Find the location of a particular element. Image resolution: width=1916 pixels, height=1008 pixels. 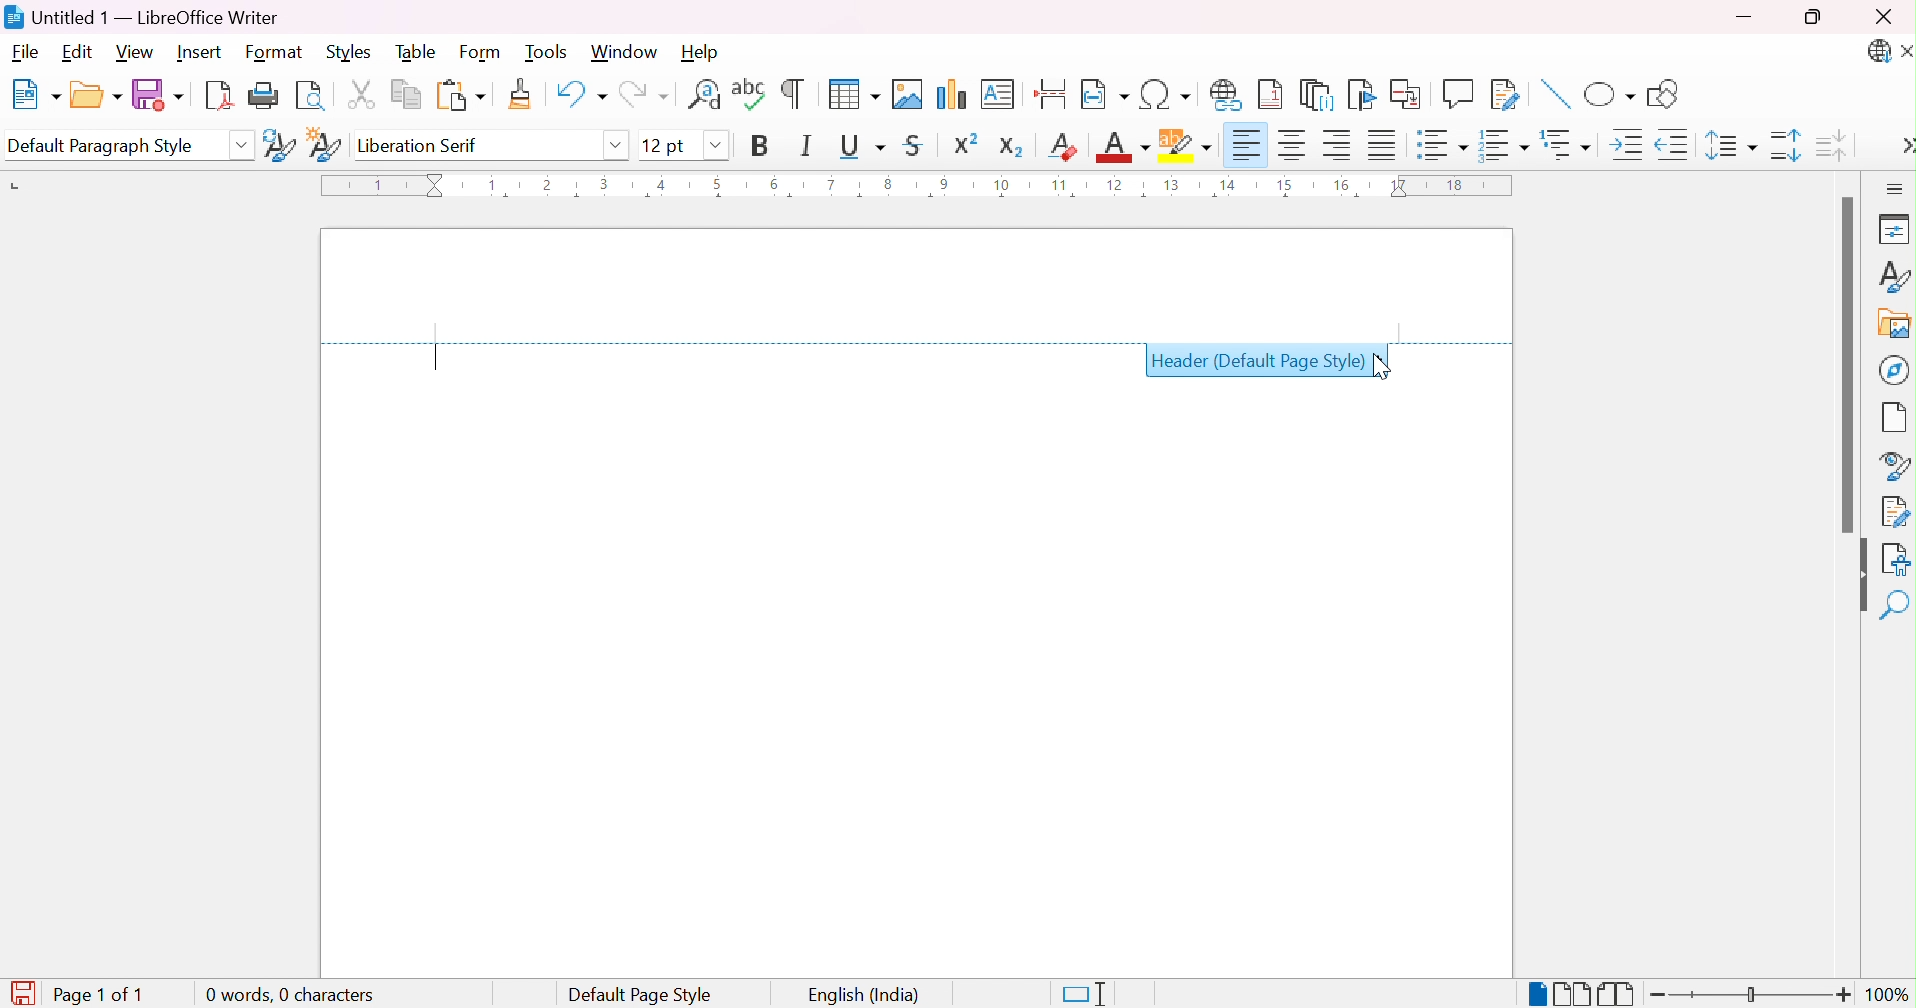

File is located at coordinates (24, 53).